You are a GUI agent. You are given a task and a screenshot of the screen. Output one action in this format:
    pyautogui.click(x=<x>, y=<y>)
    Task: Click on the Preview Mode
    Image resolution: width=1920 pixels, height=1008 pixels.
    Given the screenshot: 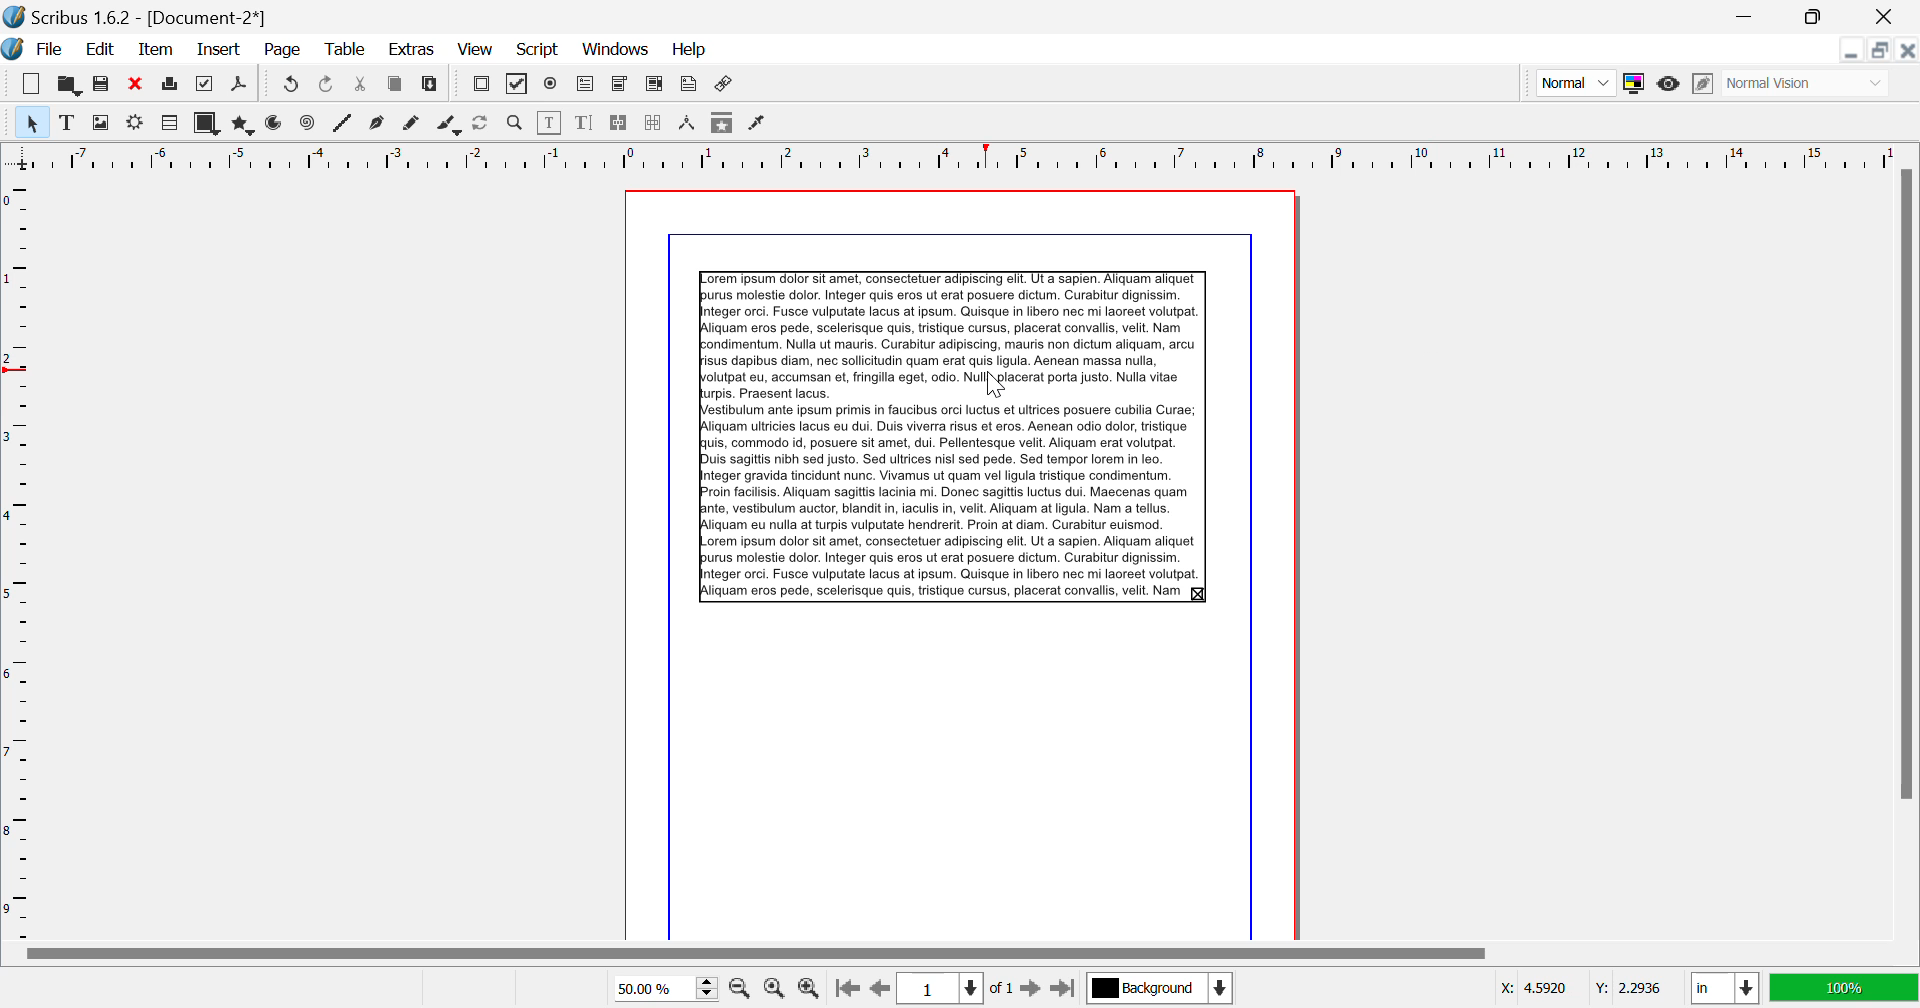 What is the action you would take?
    pyautogui.click(x=1669, y=86)
    